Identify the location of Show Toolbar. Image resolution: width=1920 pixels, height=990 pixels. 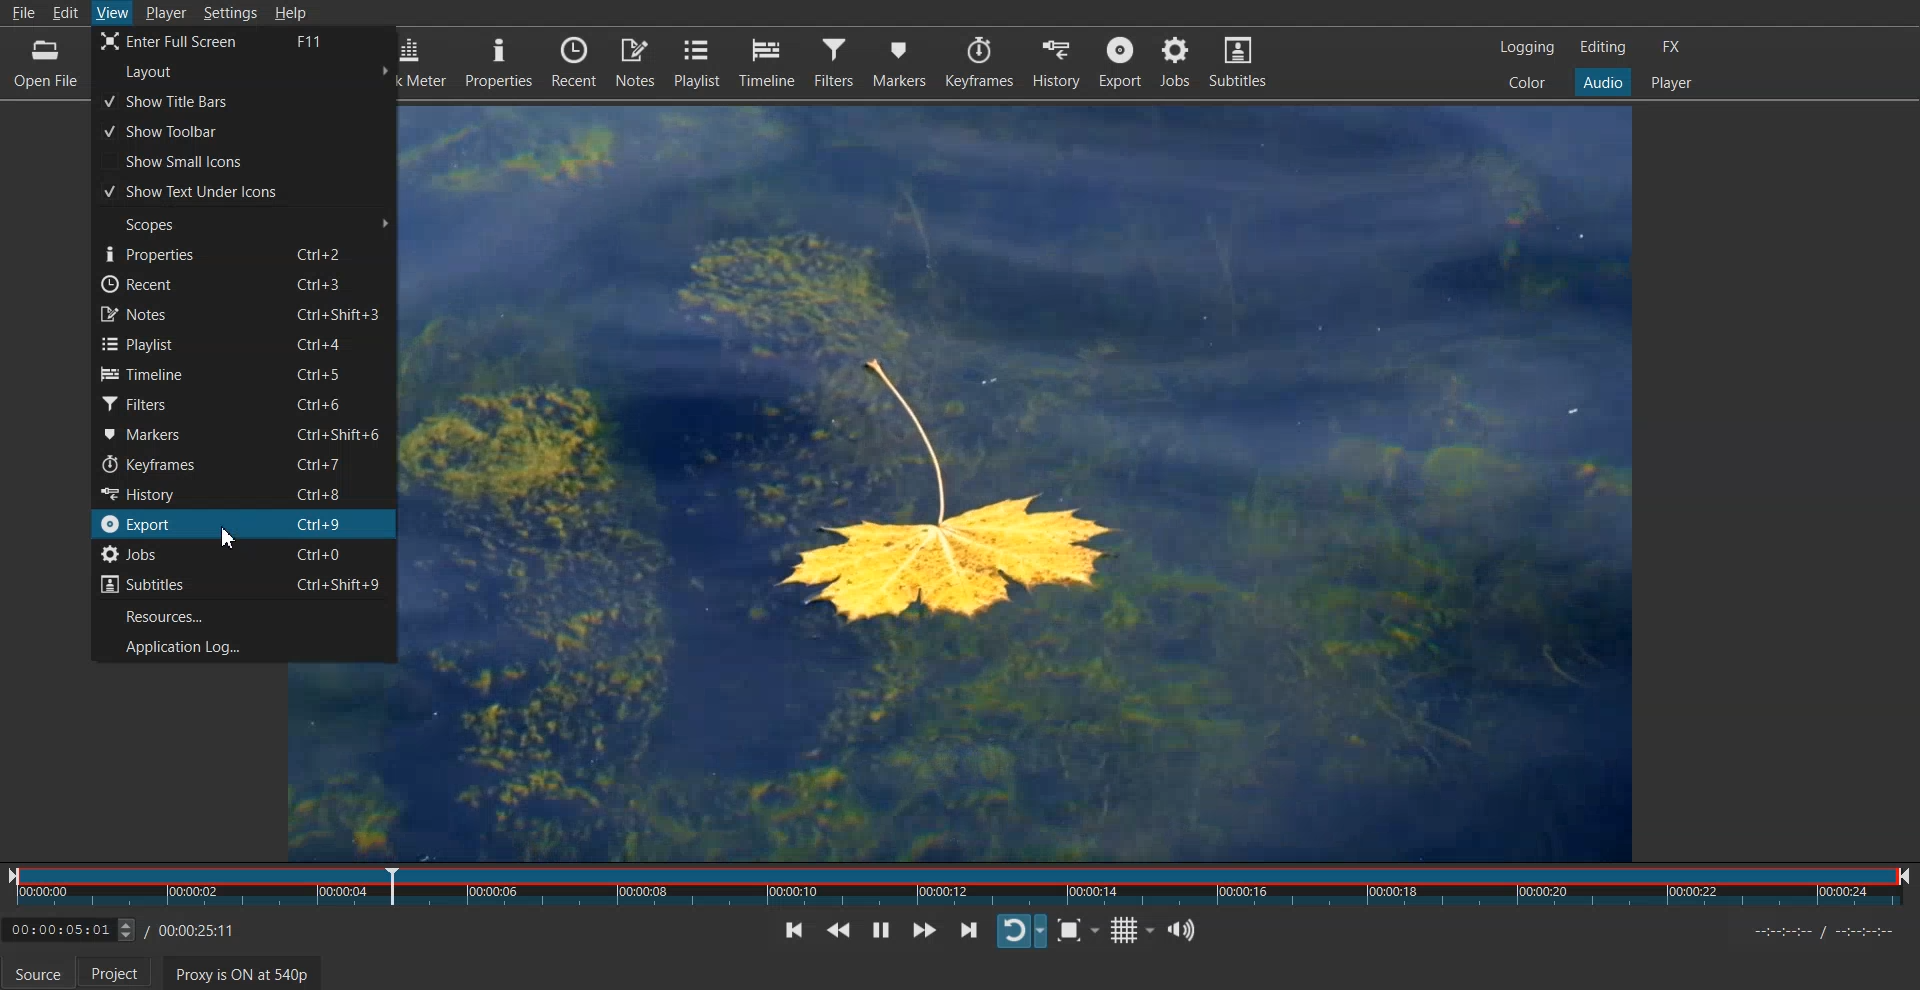
(242, 131).